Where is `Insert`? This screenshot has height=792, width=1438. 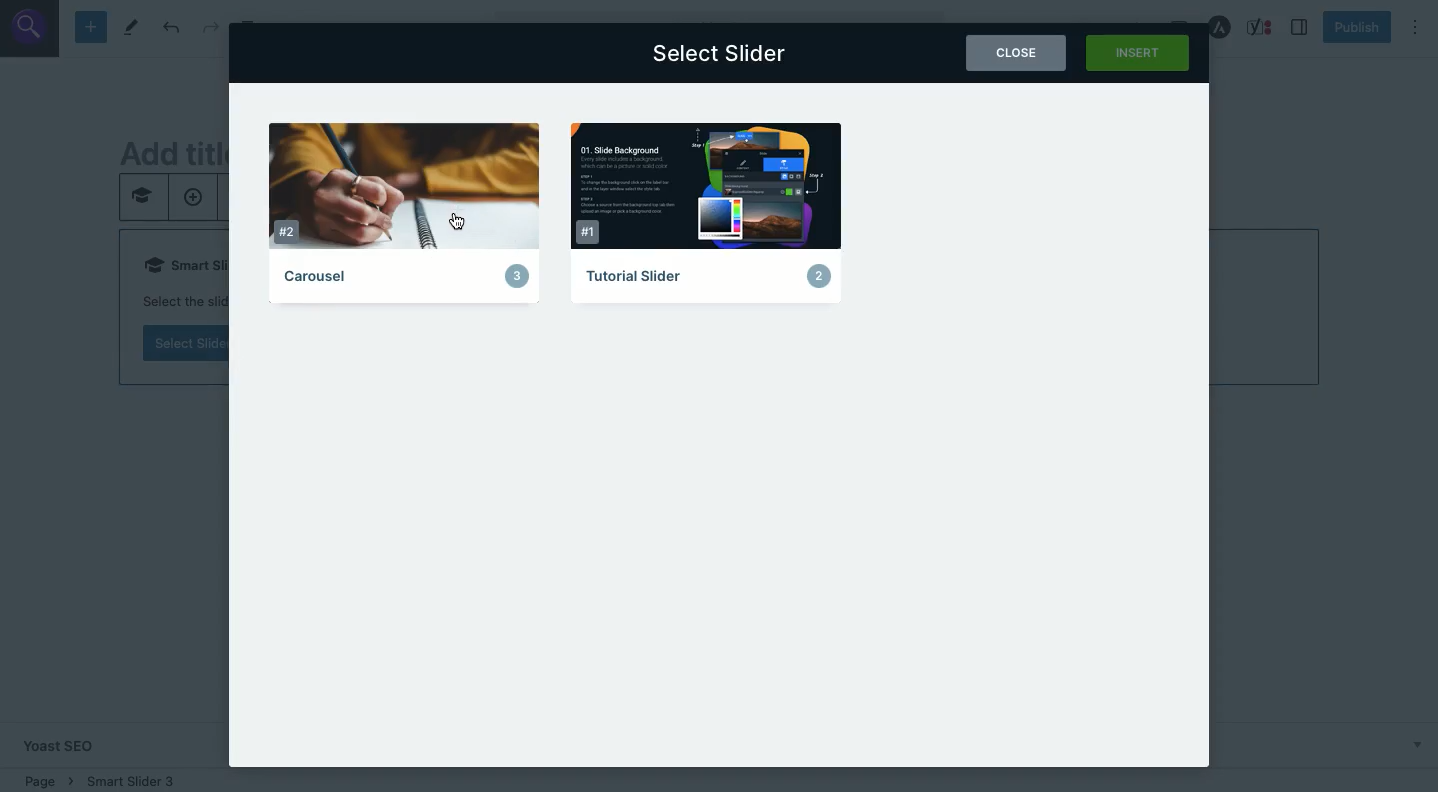 Insert is located at coordinates (1138, 54).